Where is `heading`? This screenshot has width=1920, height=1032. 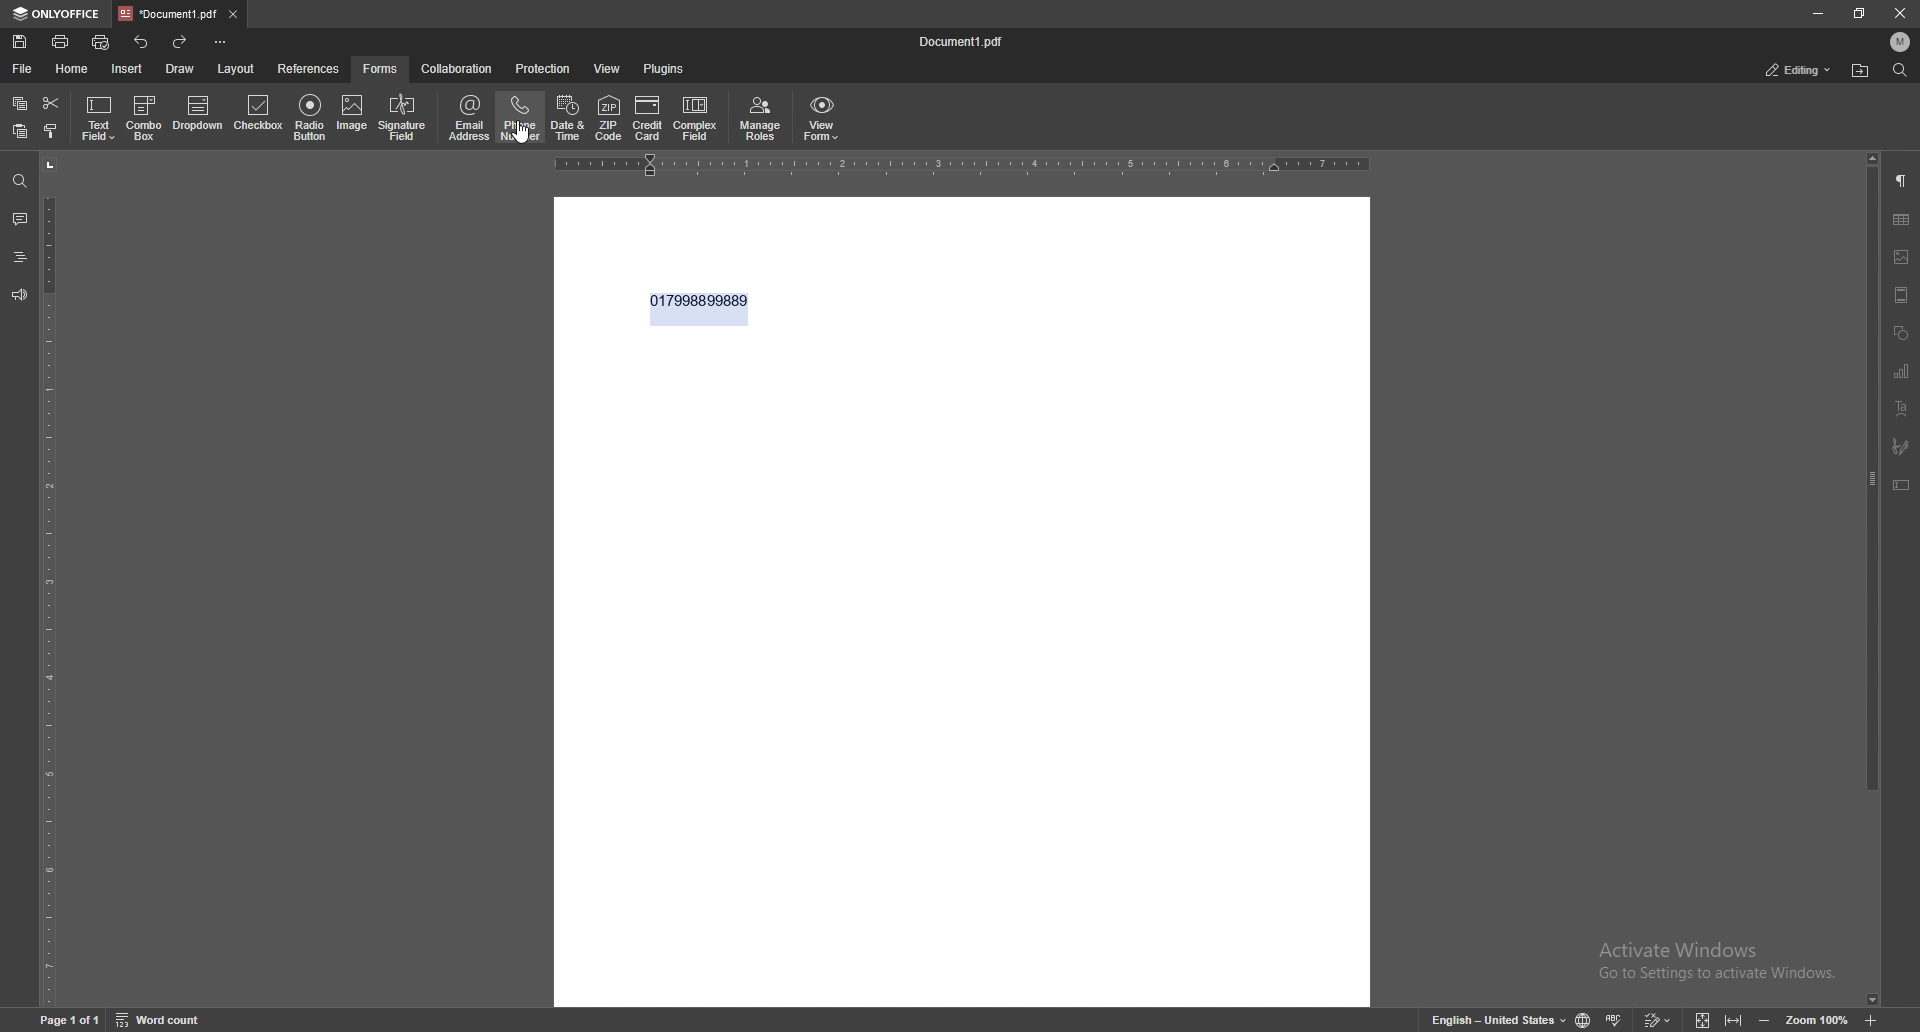
heading is located at coordinates (20, 257).